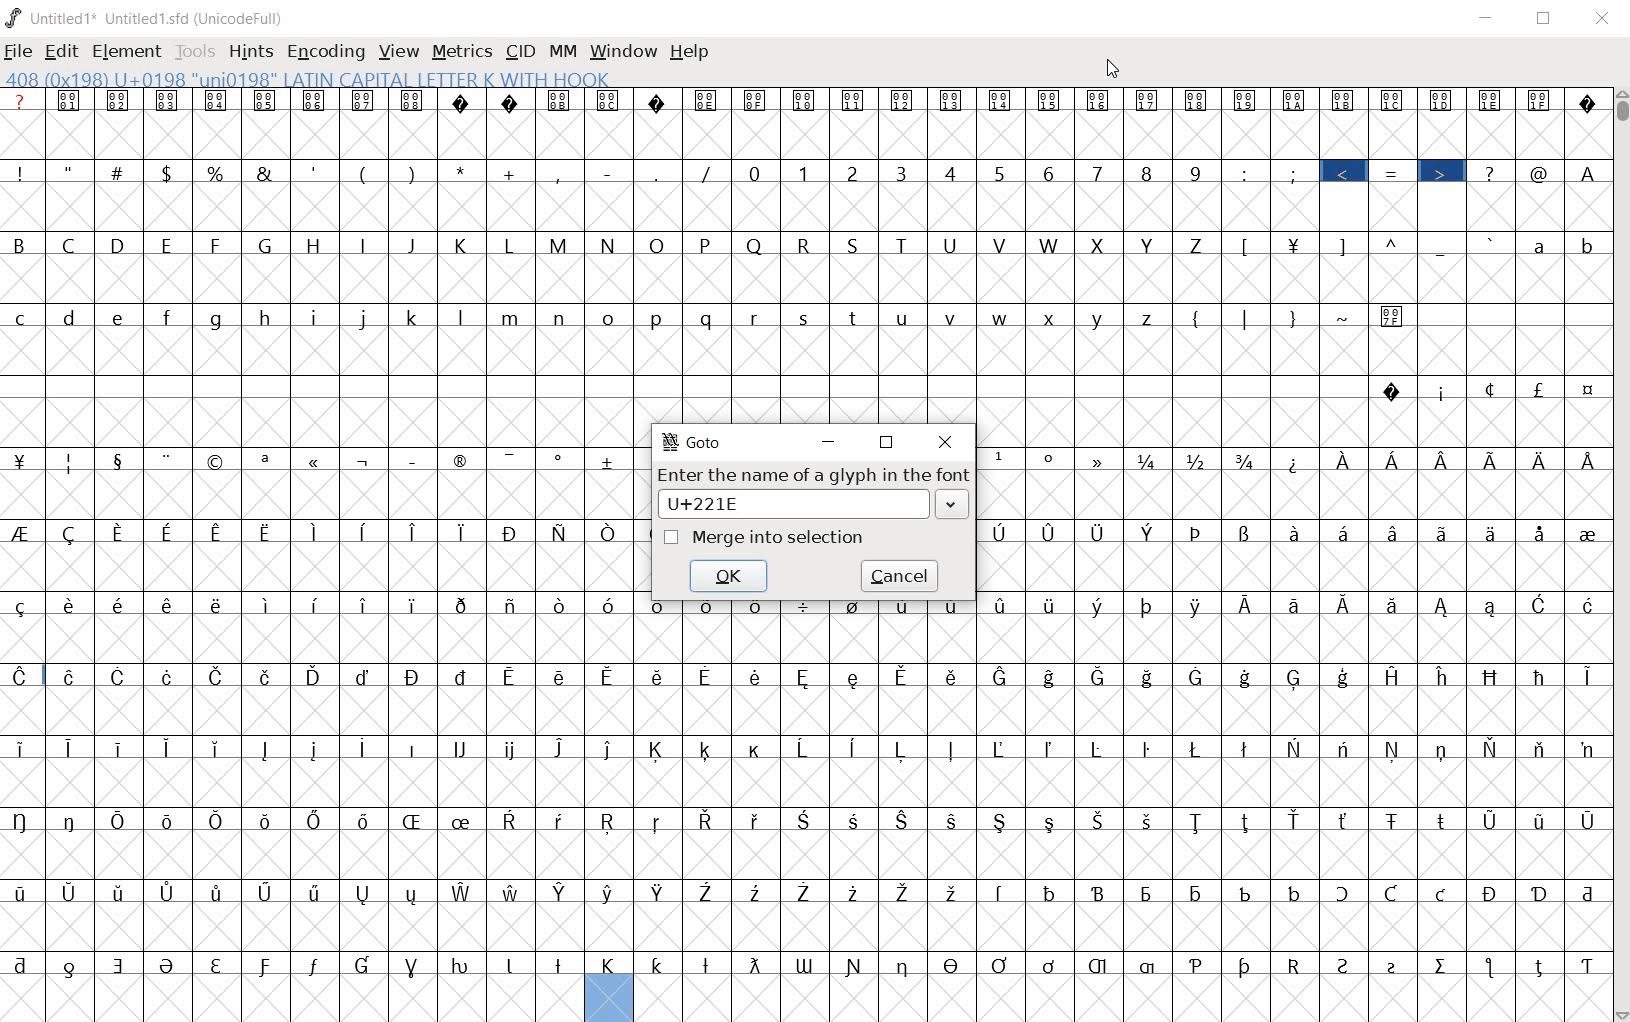  I want to click on symbols, so click(1296, 315).